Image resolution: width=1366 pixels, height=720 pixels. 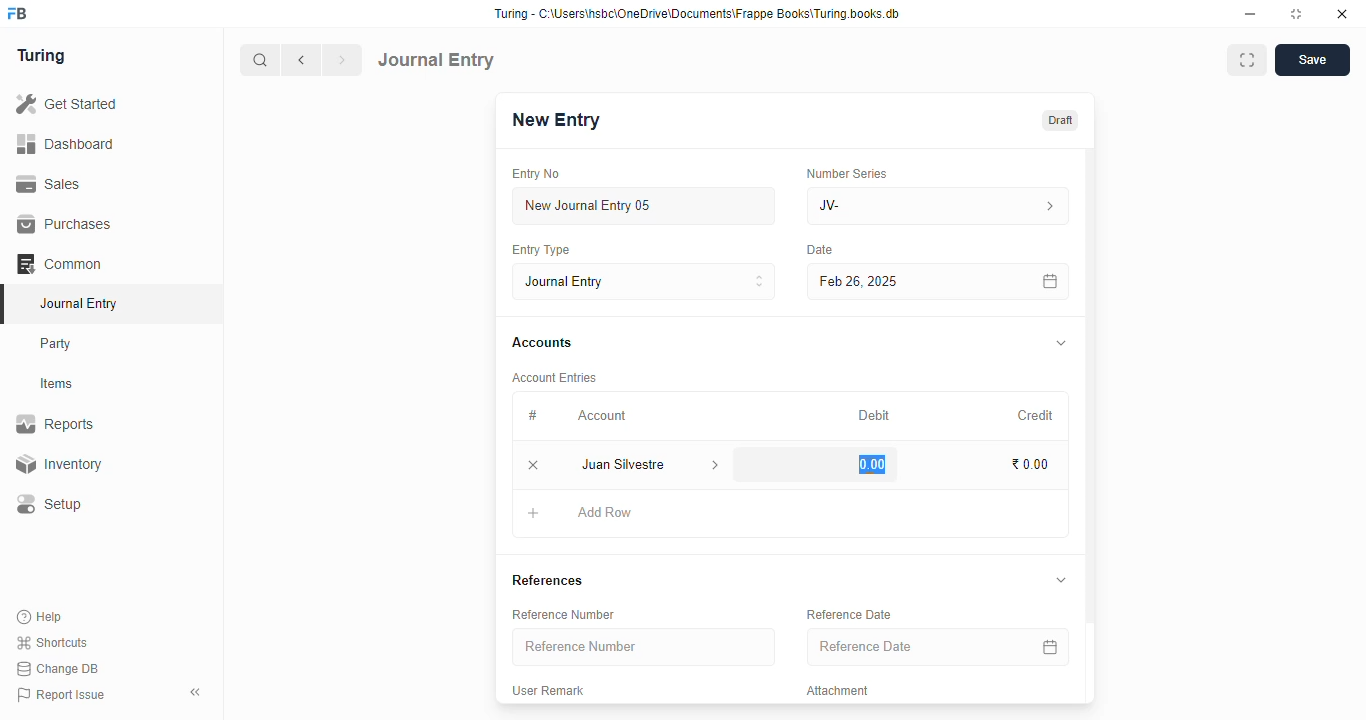 What do you see at coordinates (49, 183) in the screenshot?
I see `sales` at bounding box center [49, 183].